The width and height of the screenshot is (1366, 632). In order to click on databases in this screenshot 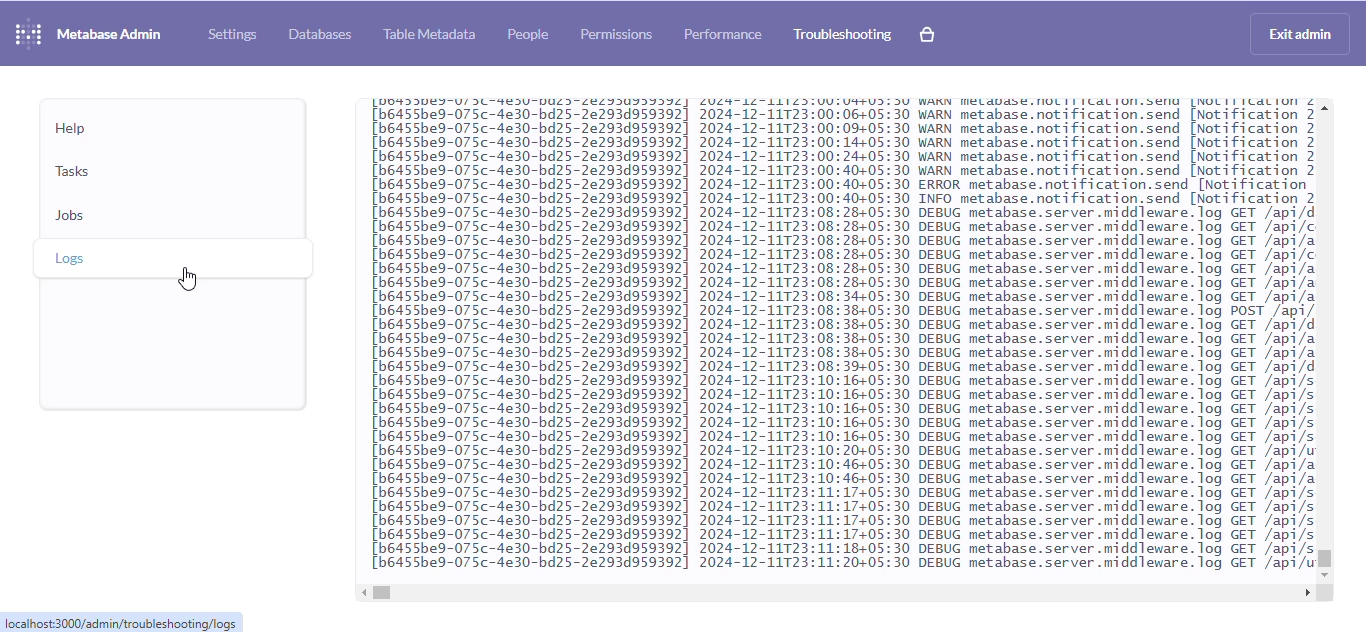, I will do `click(320, 35)`.